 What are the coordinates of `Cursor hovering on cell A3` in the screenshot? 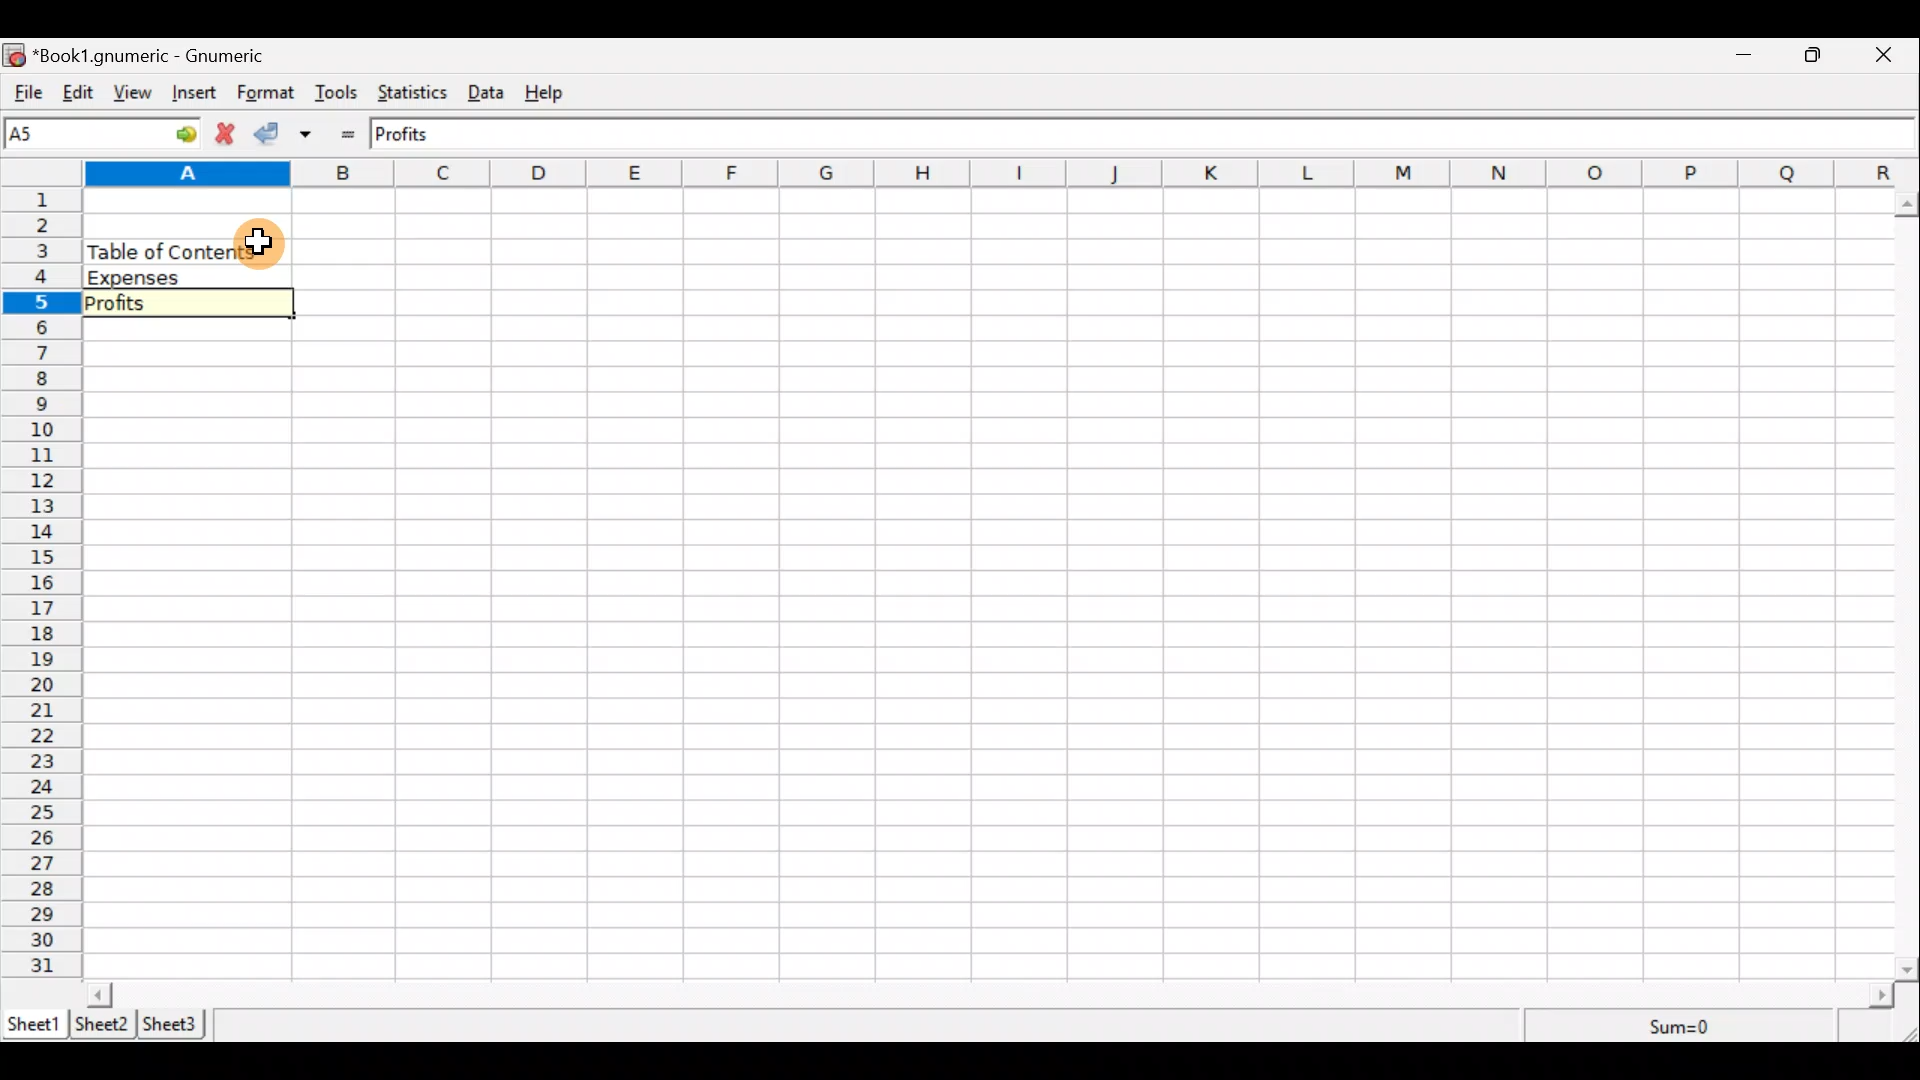 It's located at (260, 240).